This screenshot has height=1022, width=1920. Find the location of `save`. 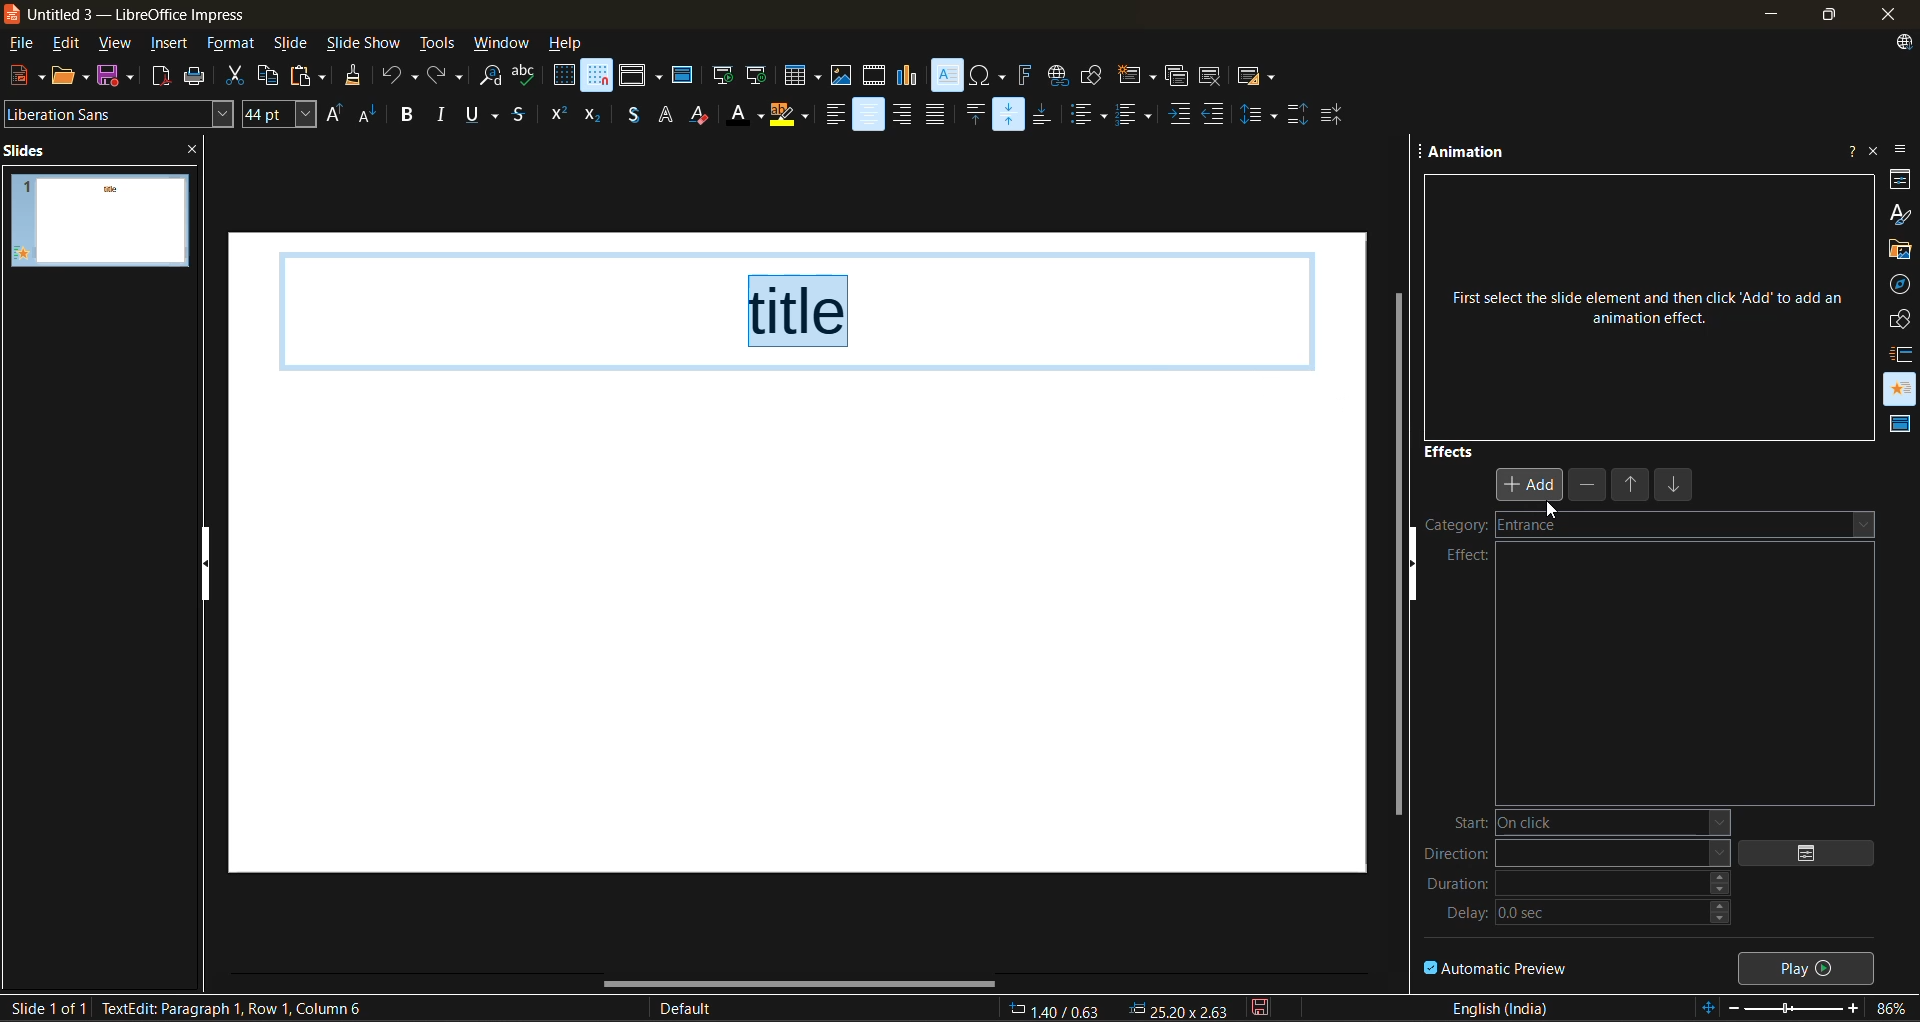

save is located at coordinates (118, 75).